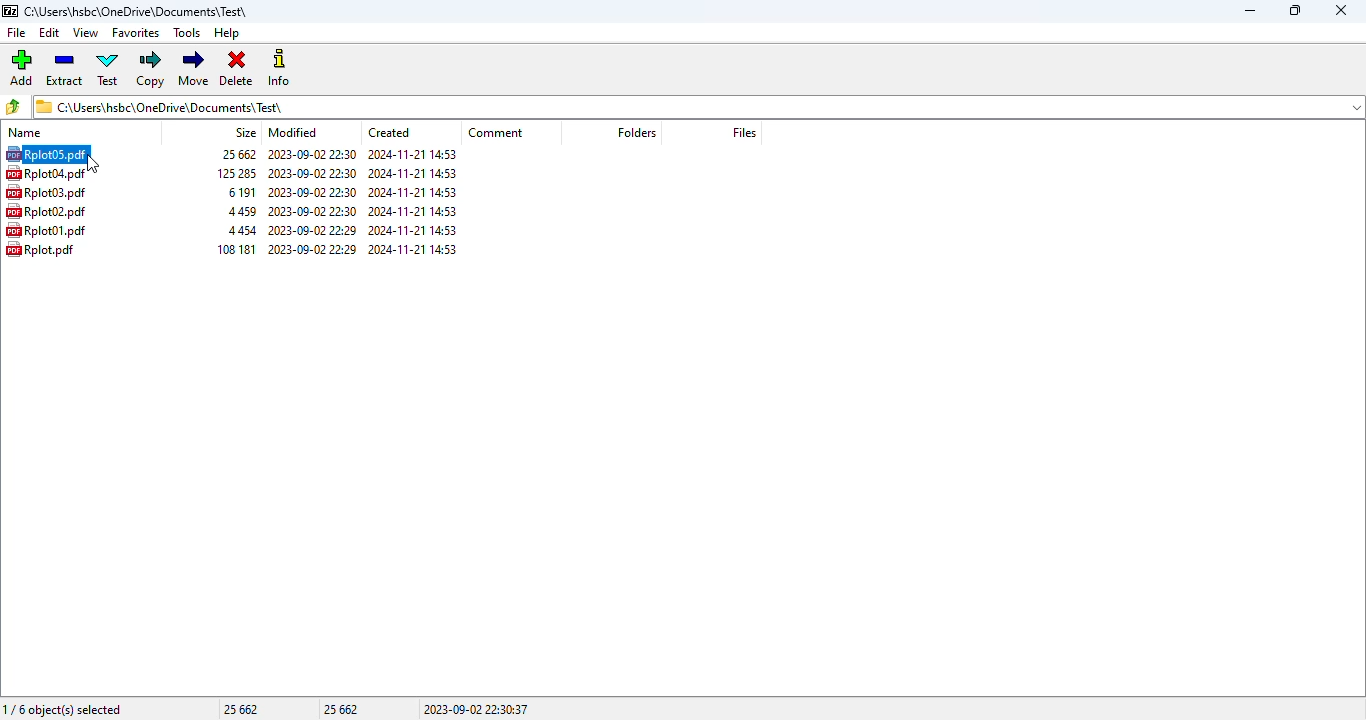 The width and height of the screenshot is (1366, 720). What do you see at coordinates (414, 174) in the screenshot?
I see `created date & time` at bounding box center [414, 174].